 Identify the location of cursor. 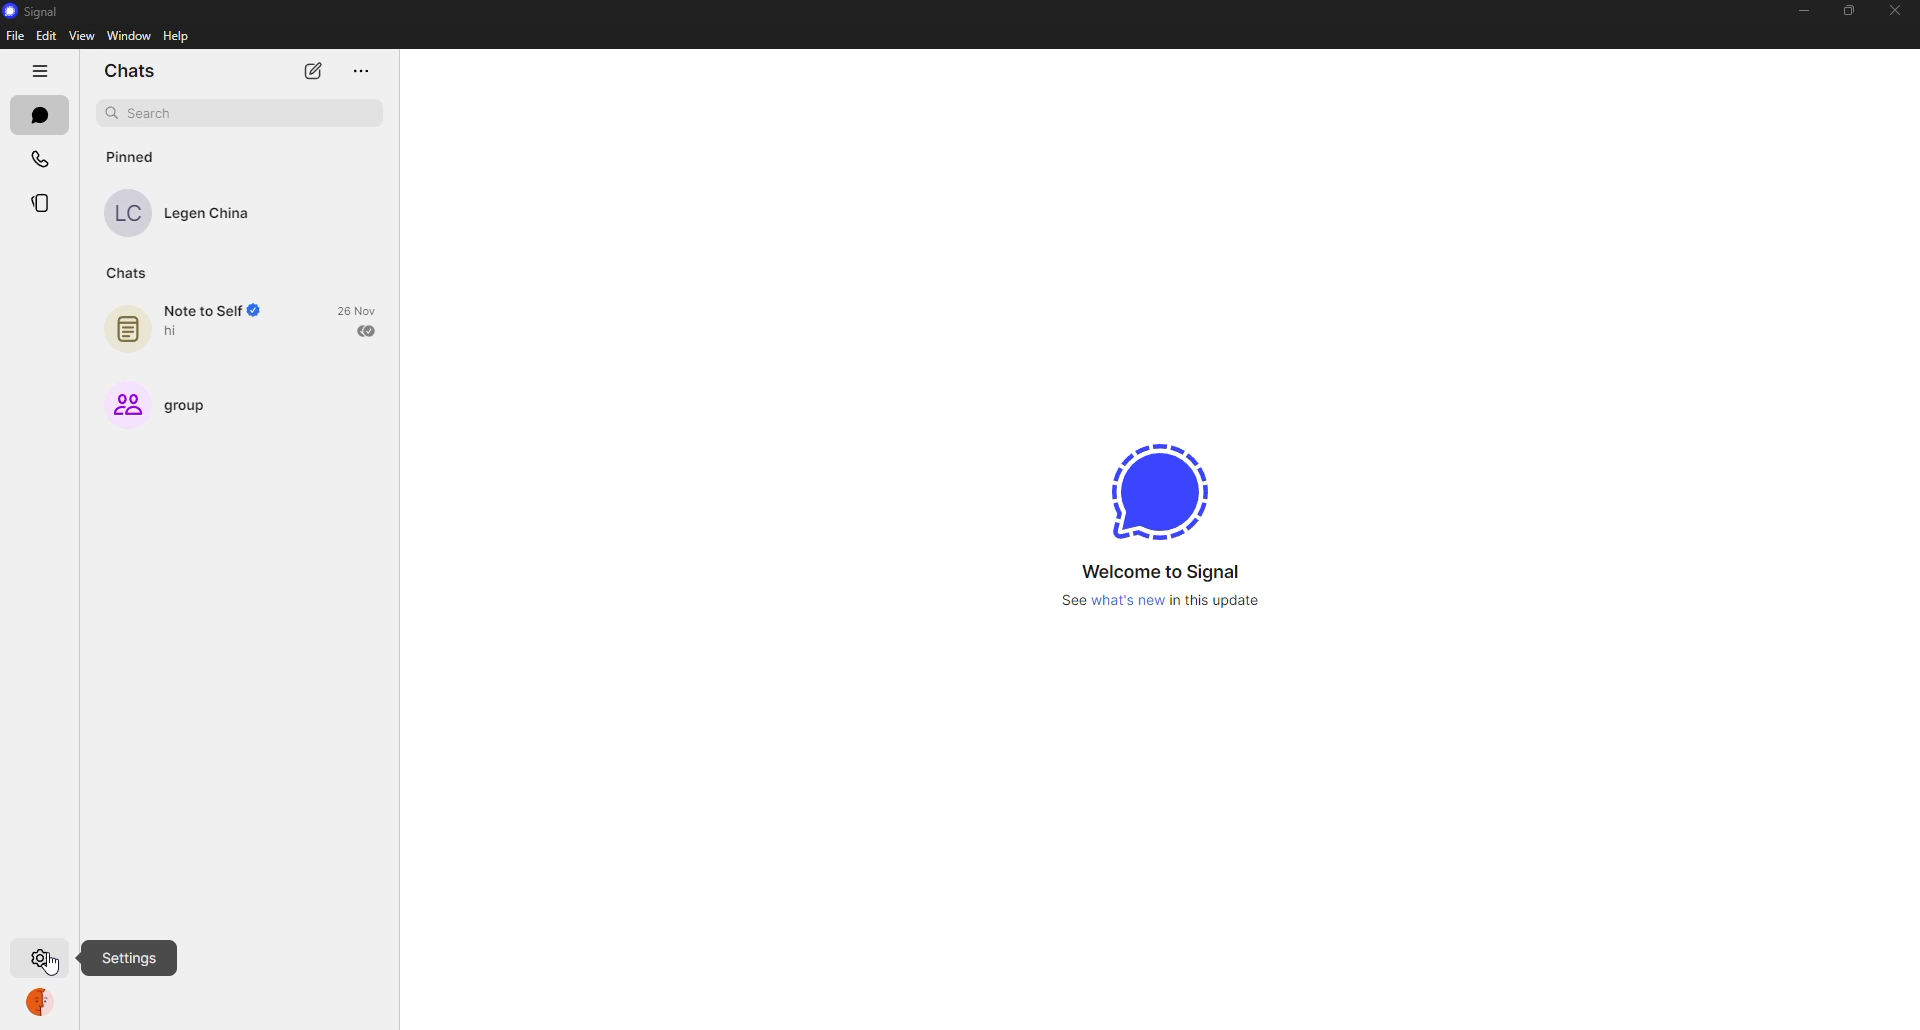
(55, 963).